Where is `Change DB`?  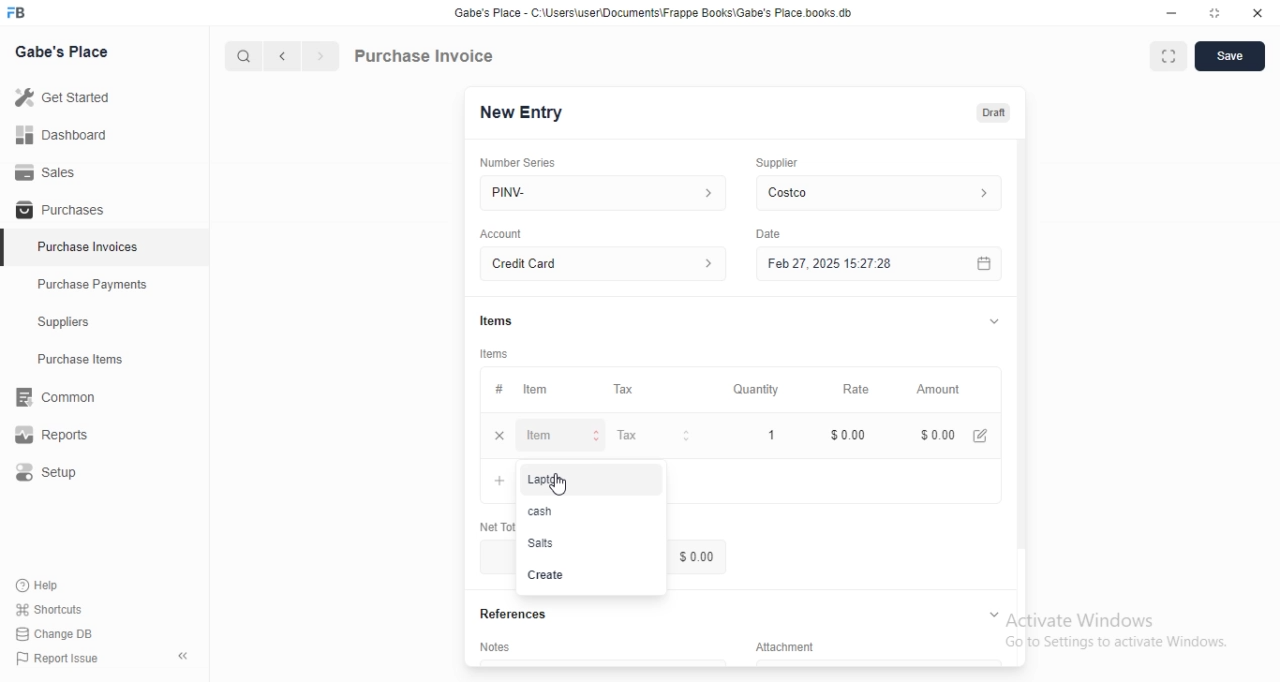
Change DB is located at coordinates (54, 634).